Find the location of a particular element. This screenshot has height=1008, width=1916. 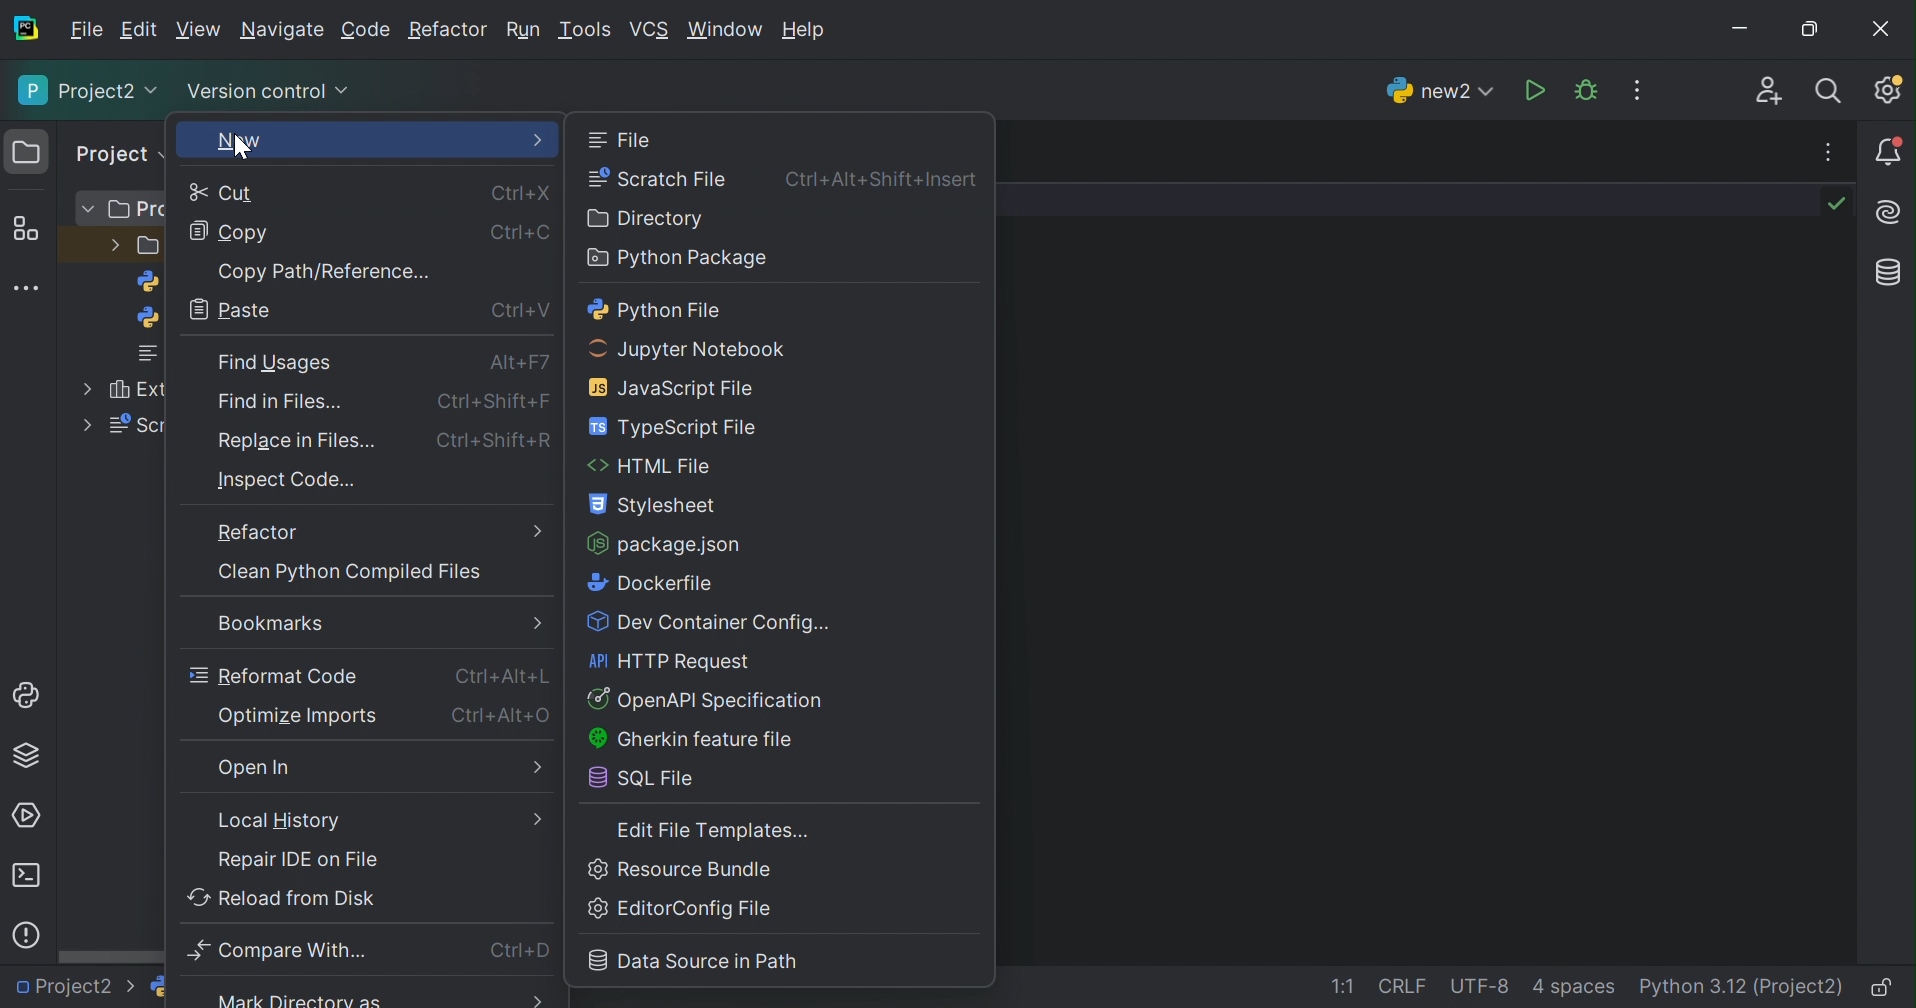

Recent file, tab actions, and more is located at coordinates (1831, 152).